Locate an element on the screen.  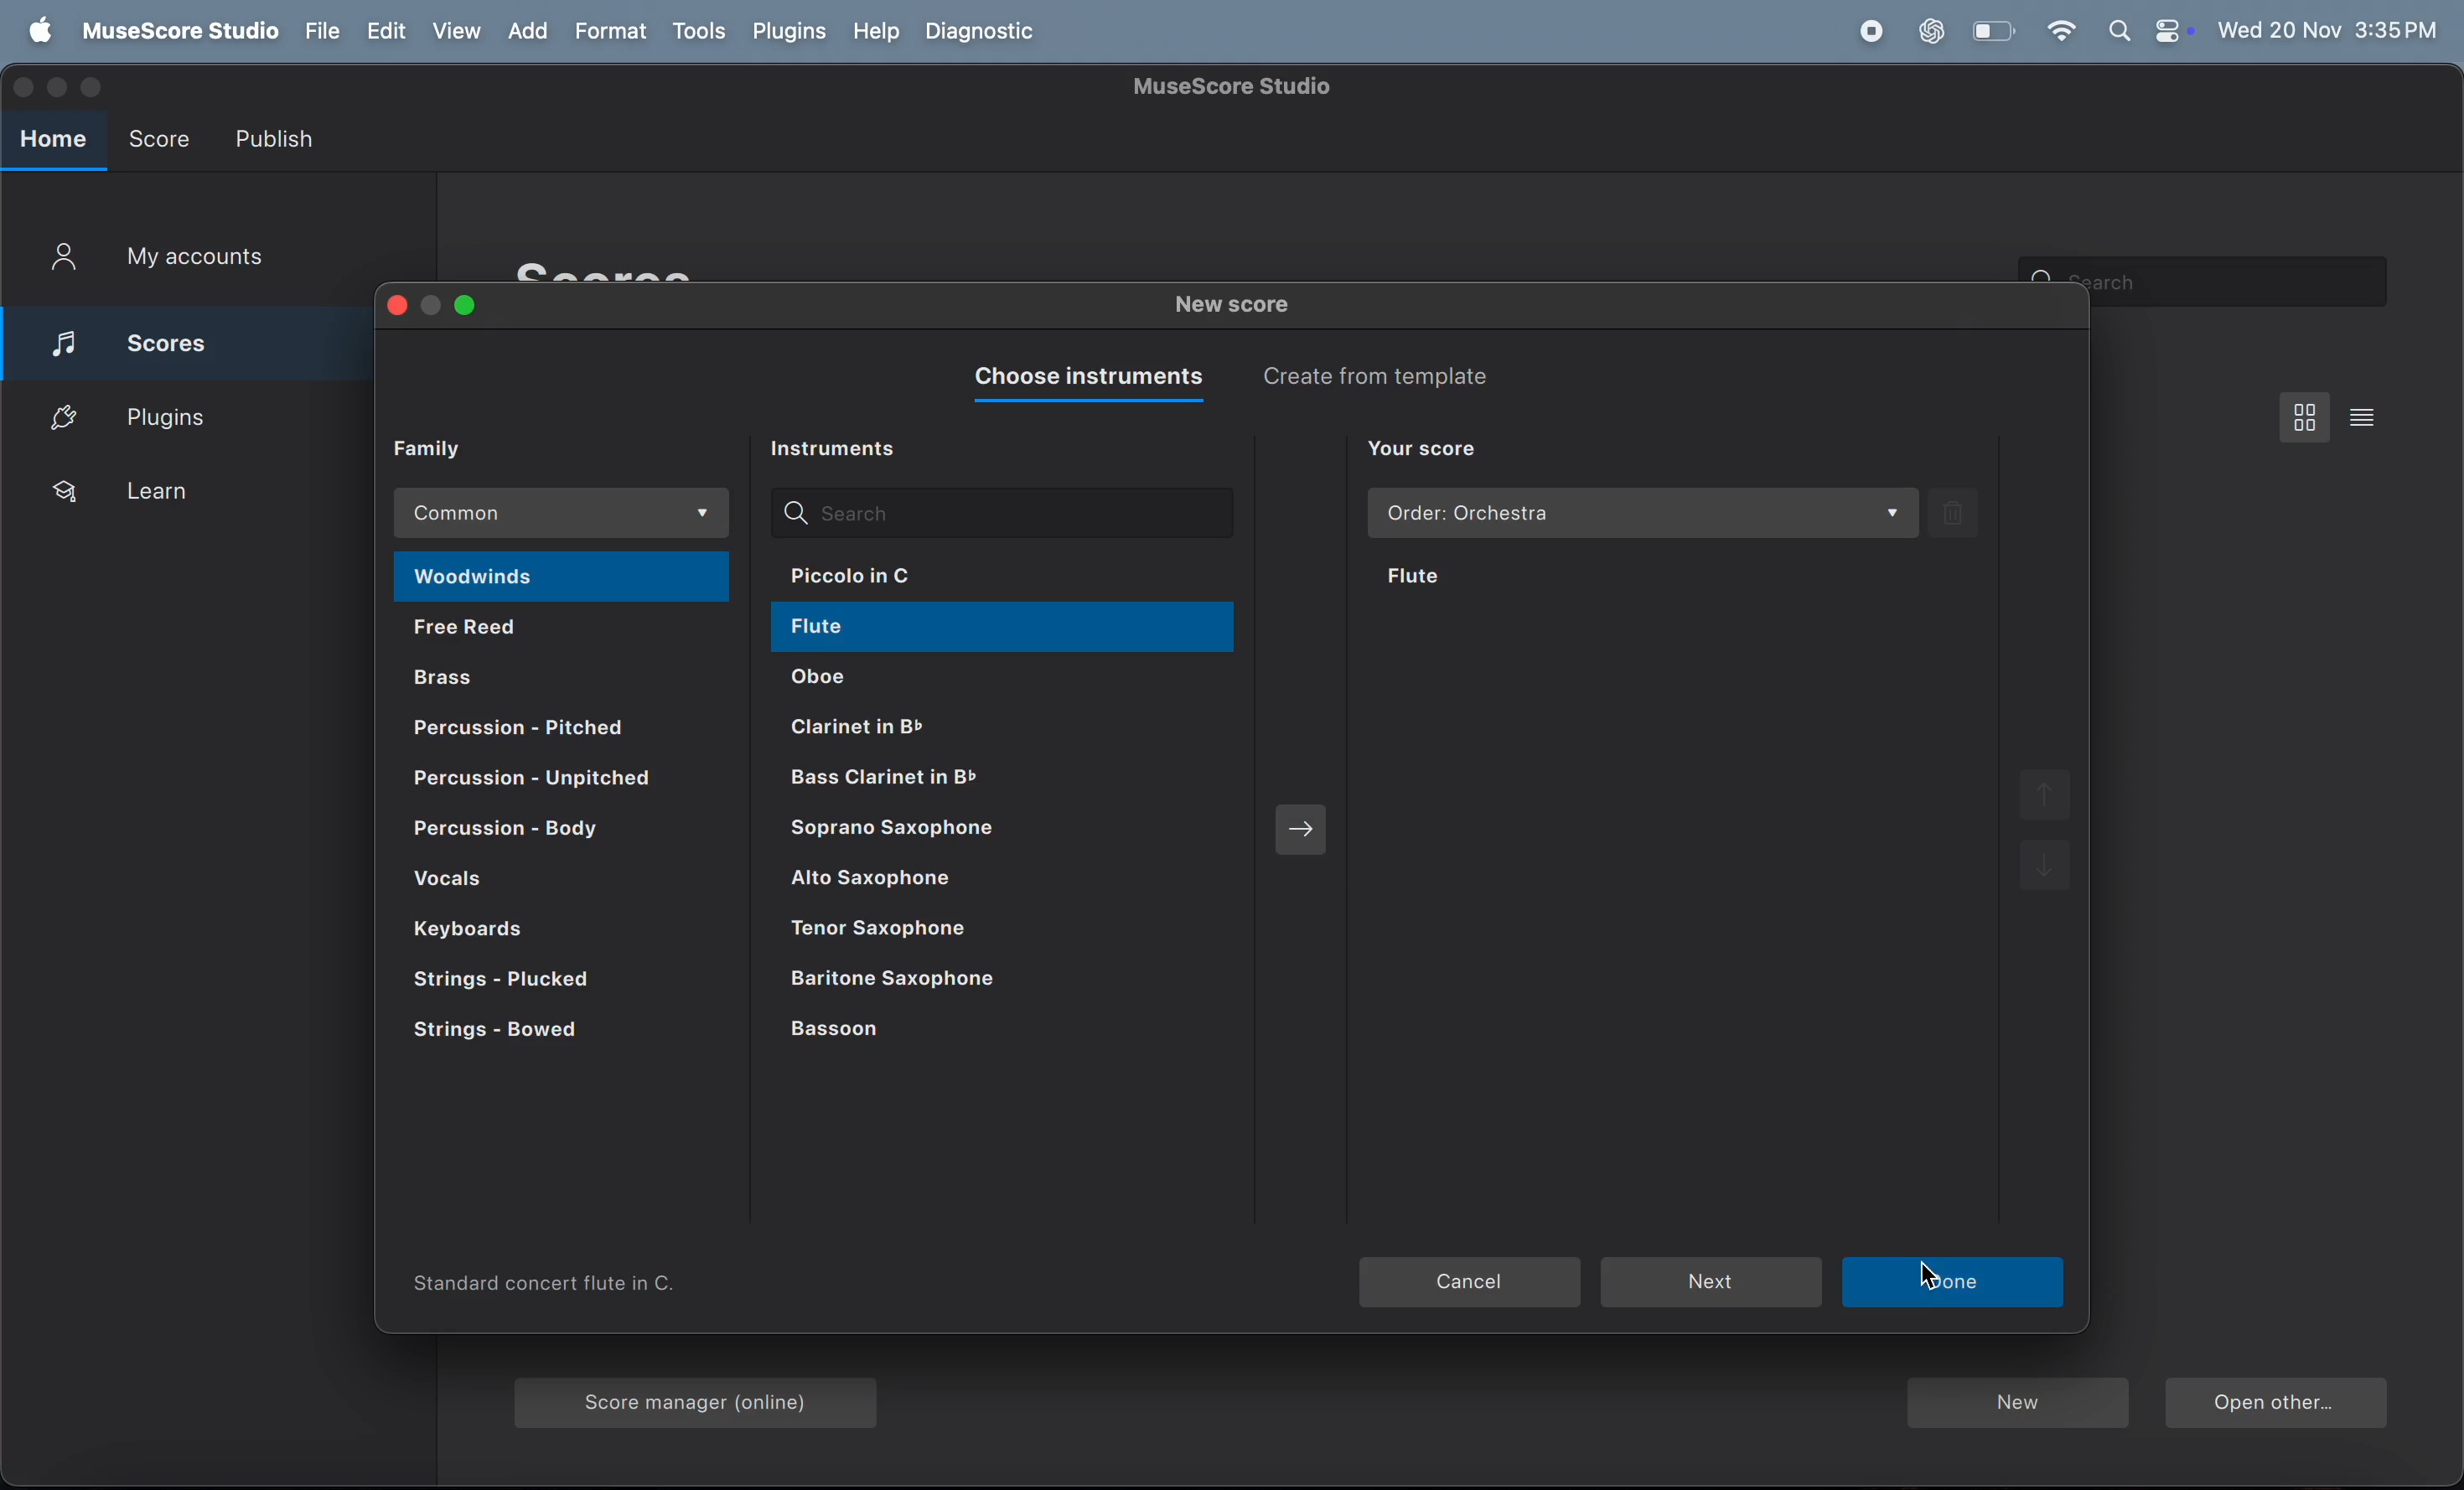
move is located at coordinates (1302, 824).